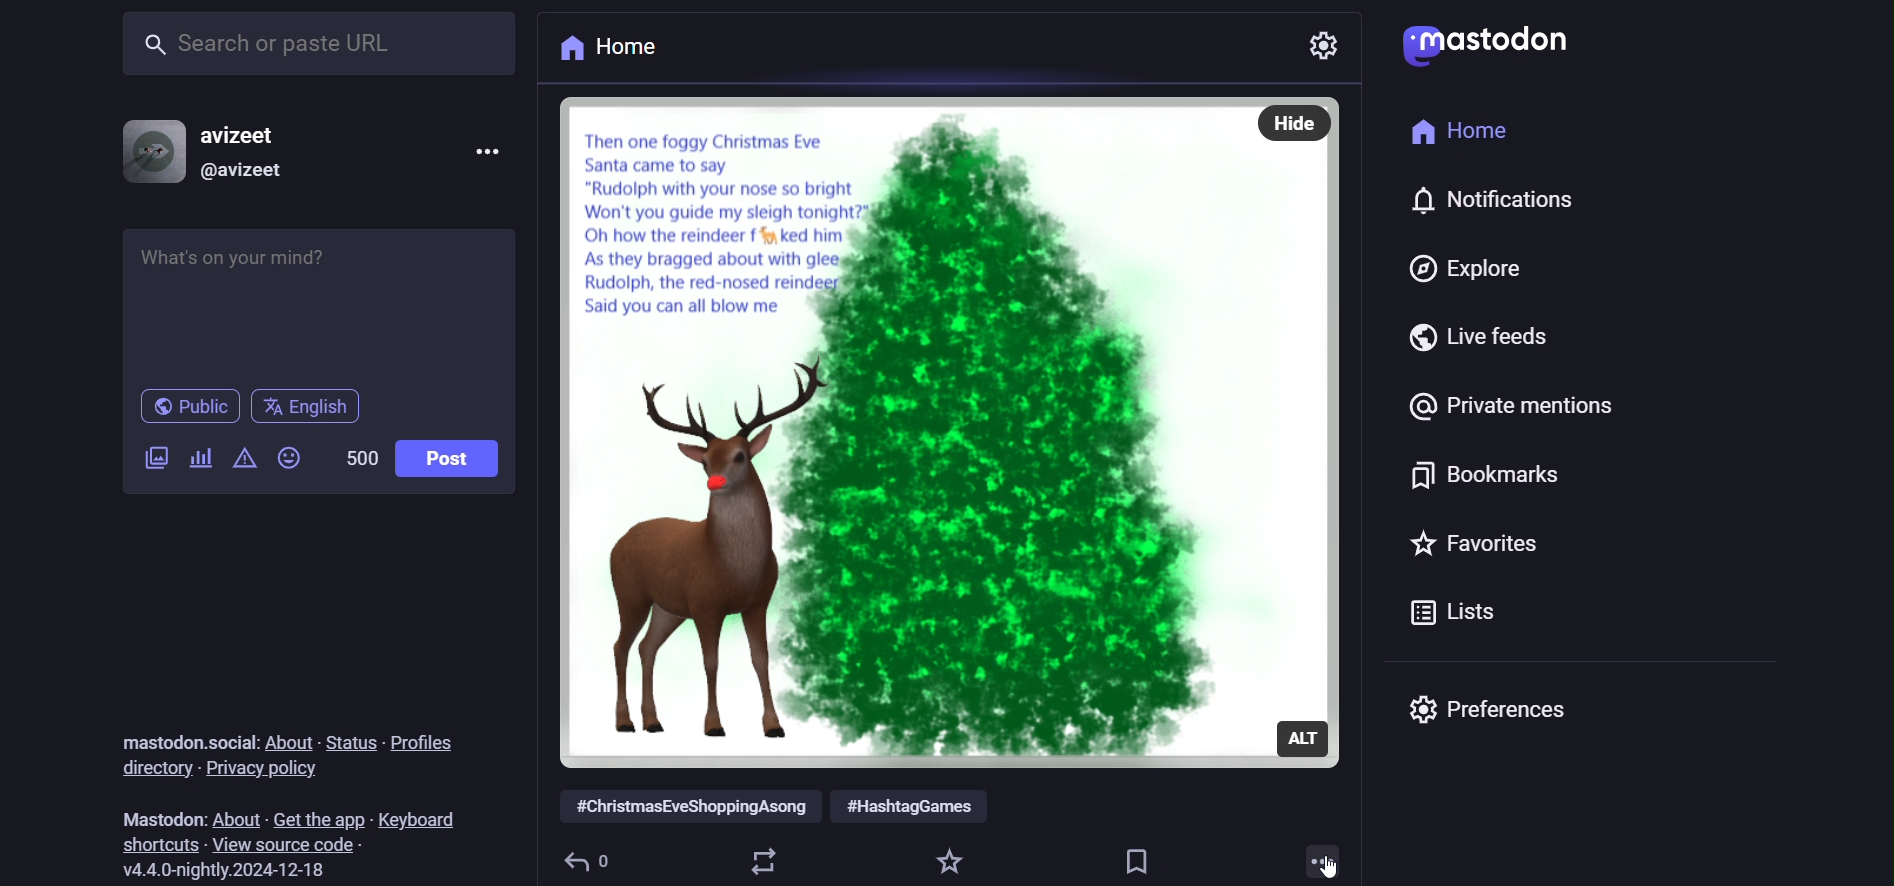 This screenshot has width=1894, height=886. I want to click on setting, so click(1329, 39).